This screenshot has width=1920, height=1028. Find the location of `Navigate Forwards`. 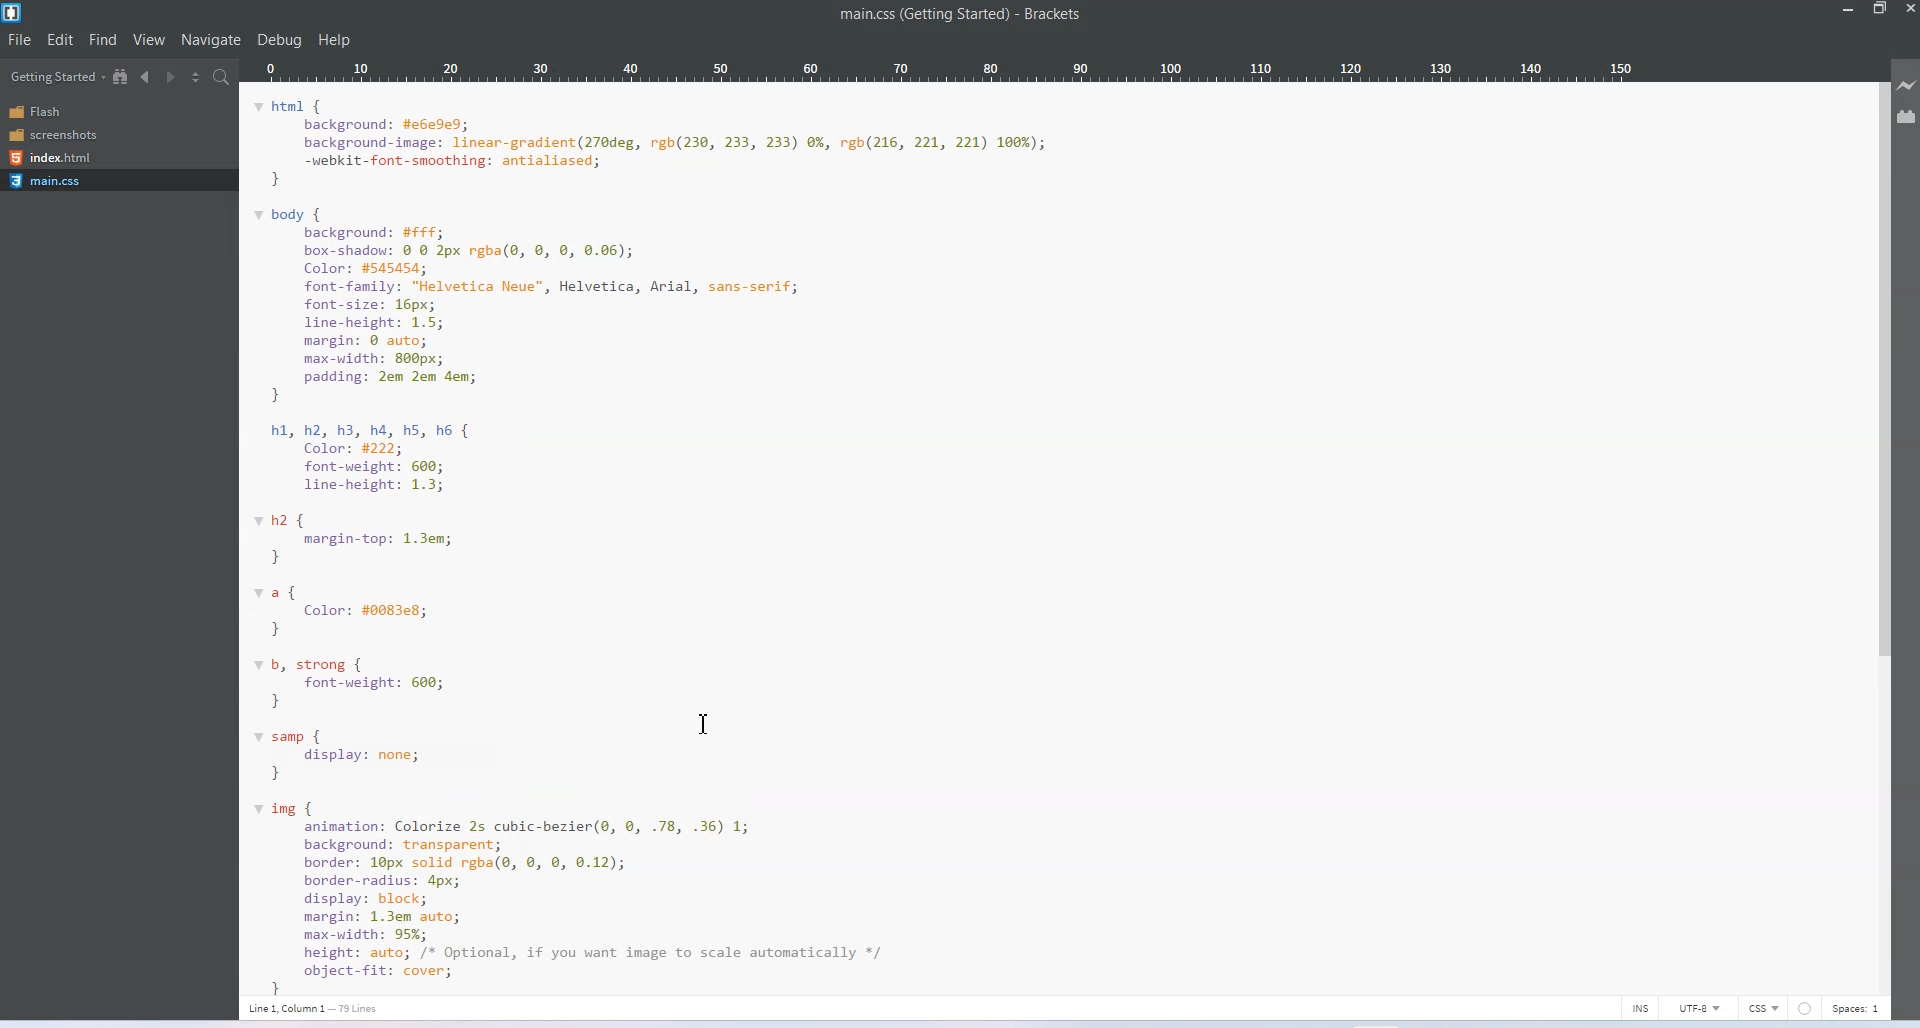

Navigate Forwards is located at coordinates (172, 78).